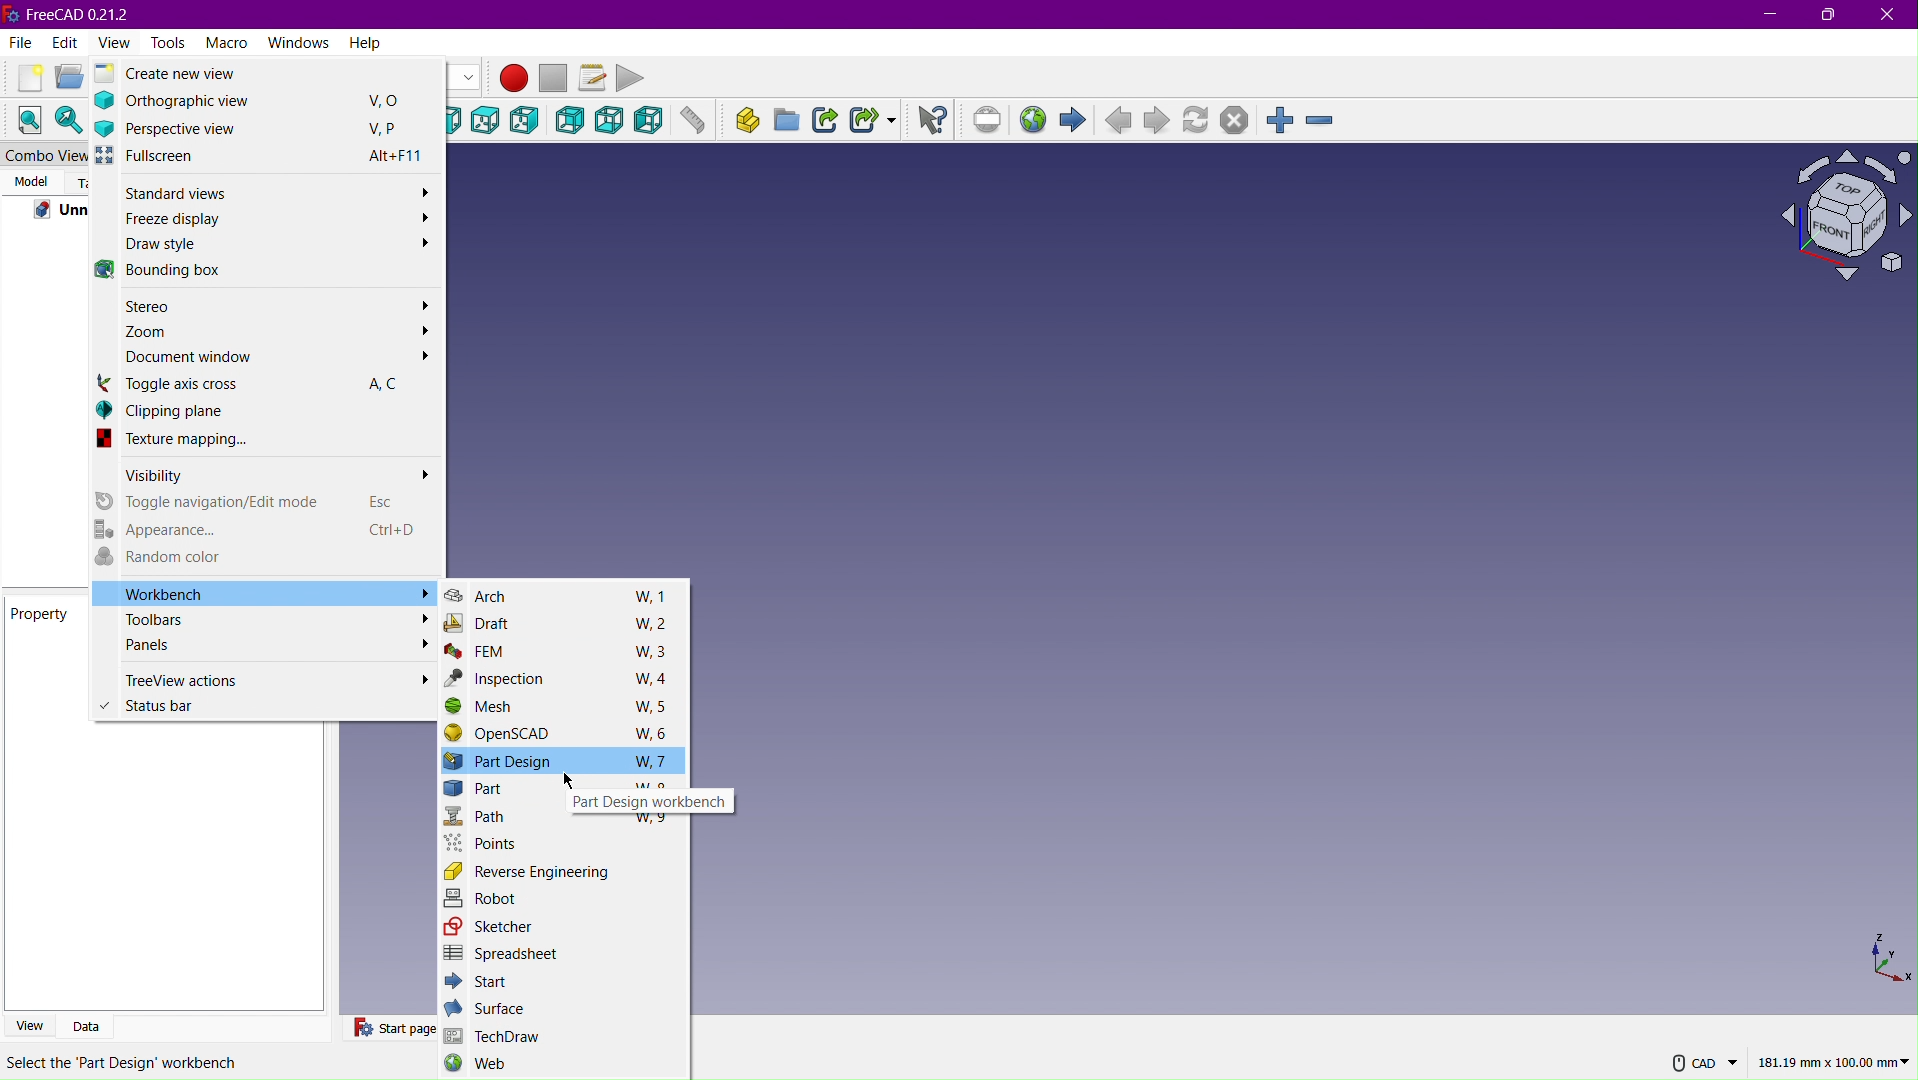 Image resolution: width=1918 pixels, height=1080 pixels. Describe the element at coordinates (1155, 121) in the screenshot. I see `Next page` at that location.